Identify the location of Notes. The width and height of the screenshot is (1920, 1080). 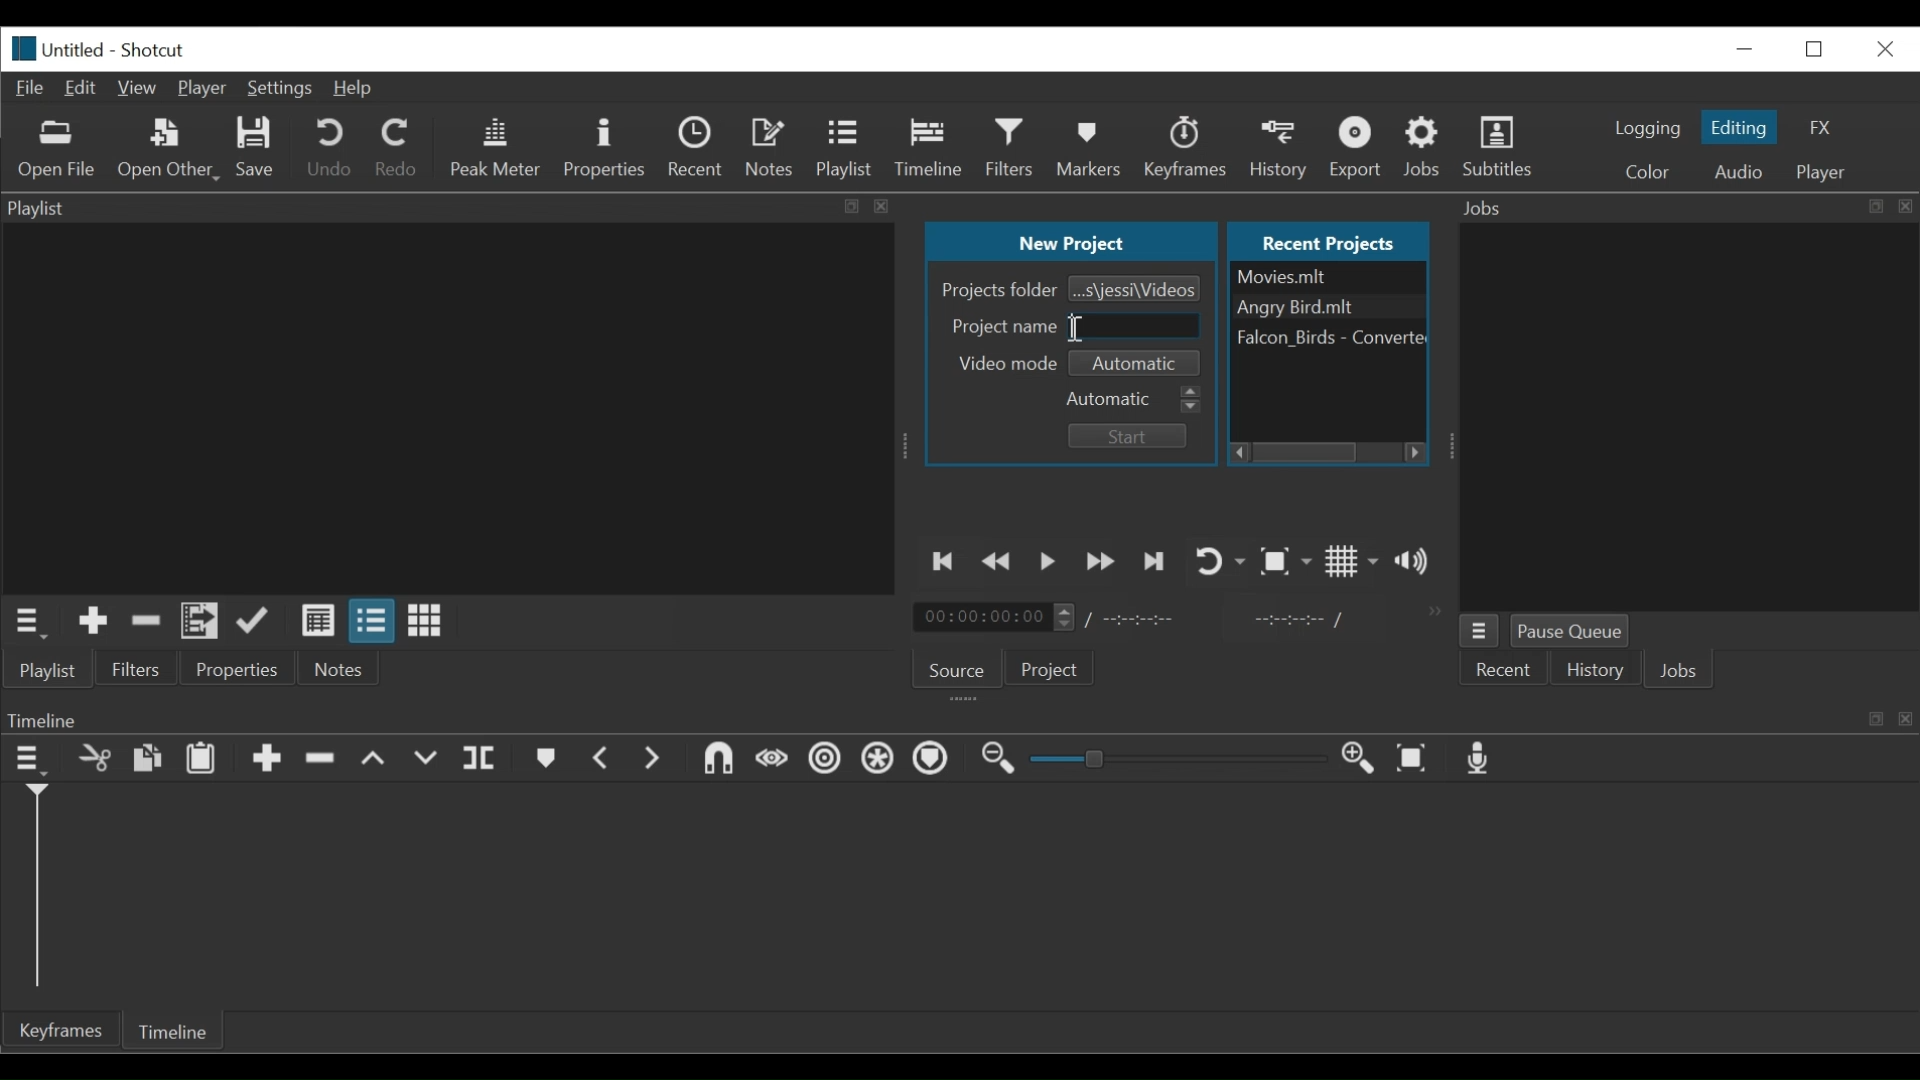
(340, 669).